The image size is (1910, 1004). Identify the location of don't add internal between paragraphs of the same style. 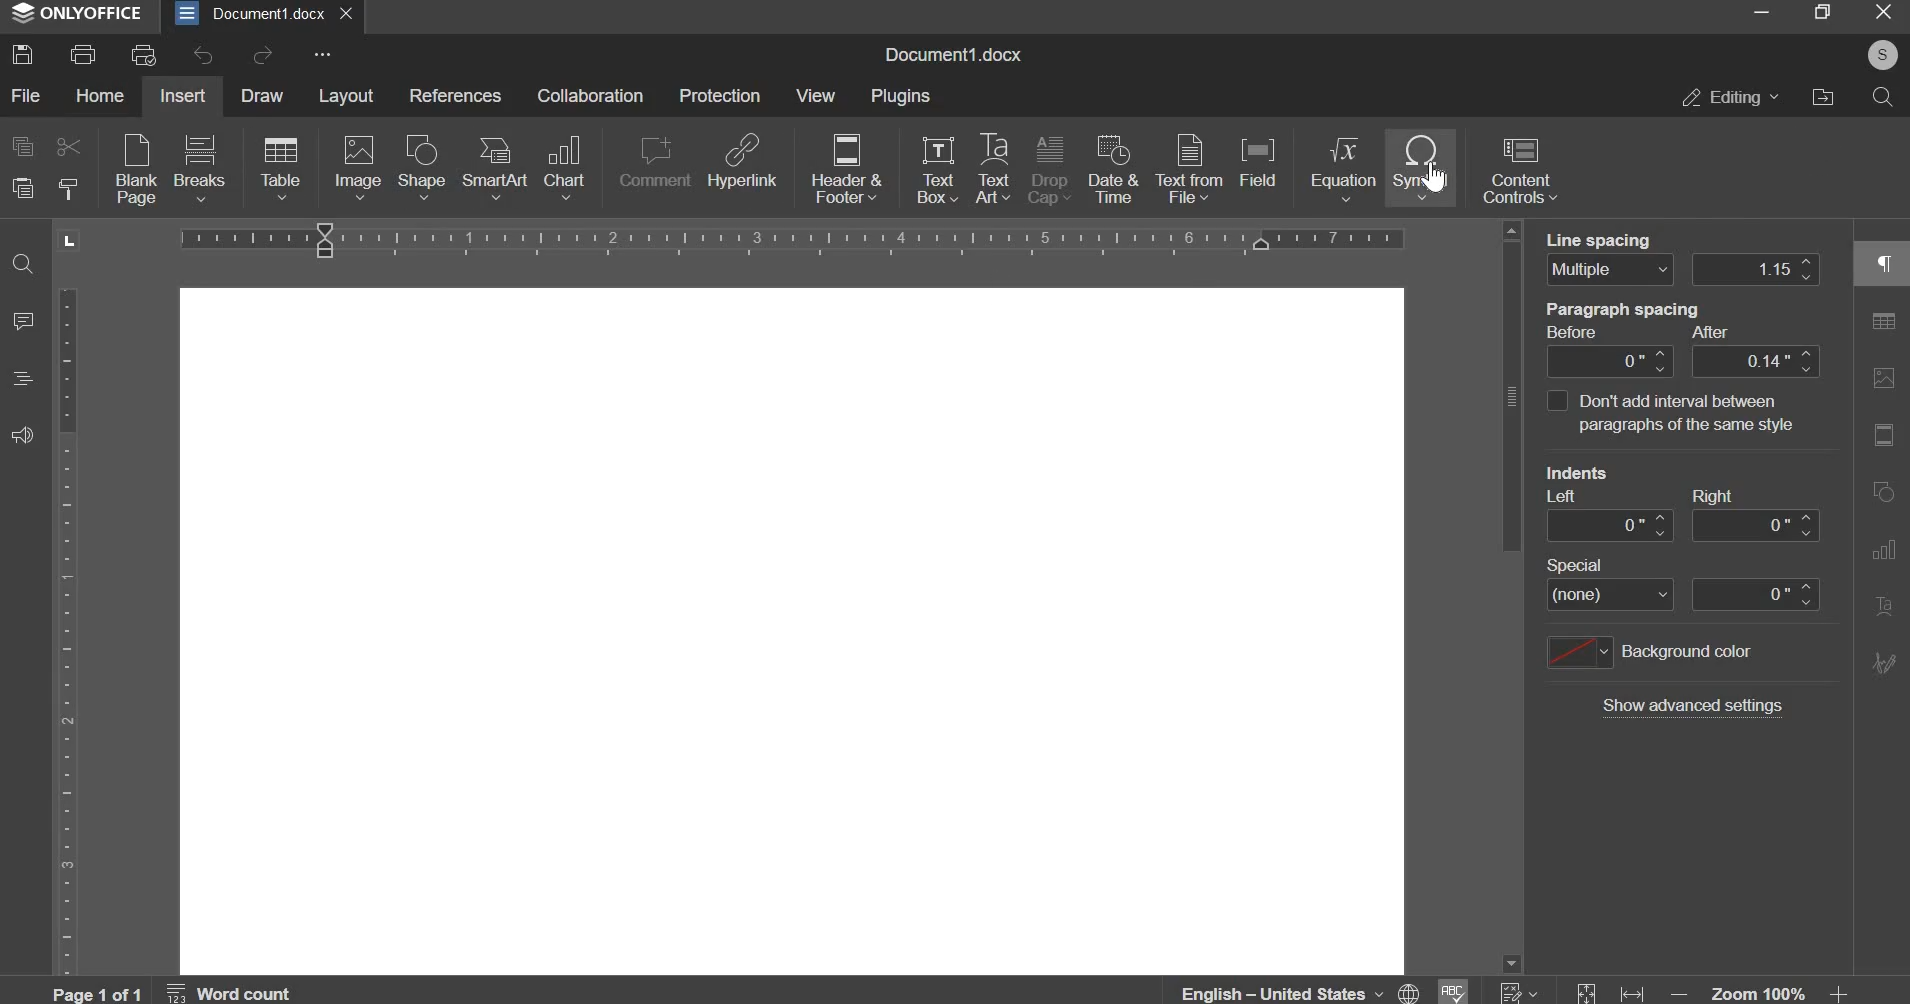
(1697, 417).